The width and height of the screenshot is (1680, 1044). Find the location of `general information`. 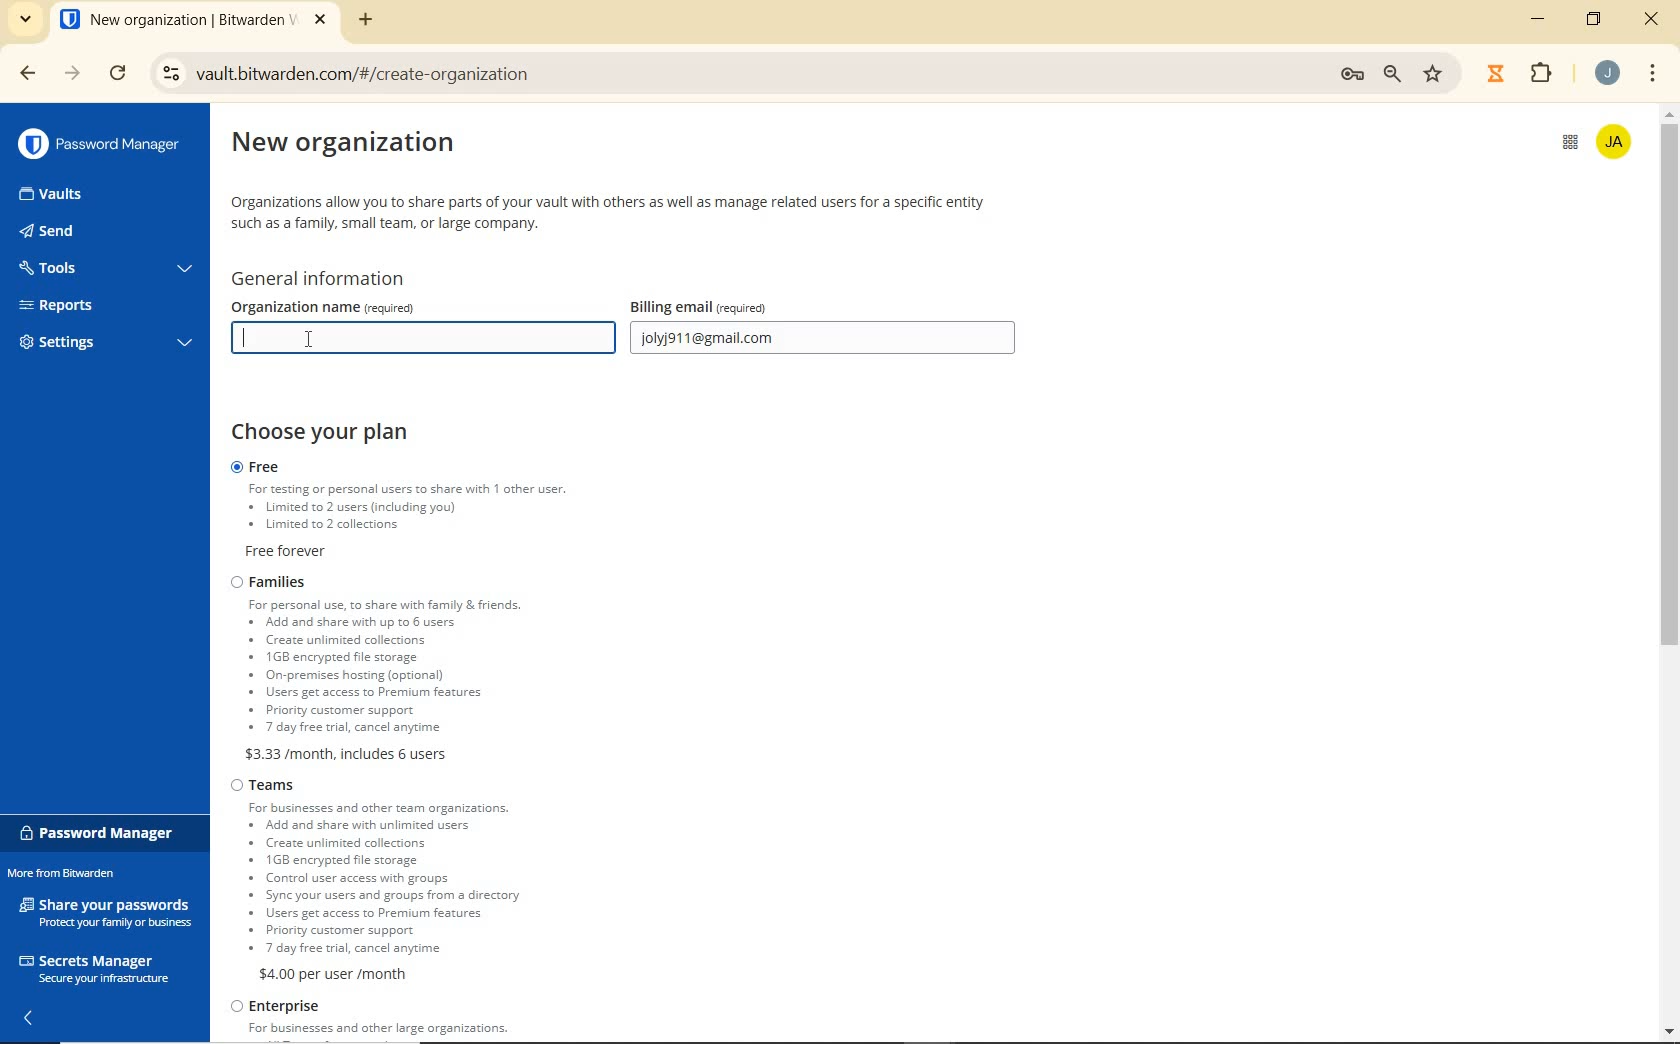

general information is located at coordinates (328, 279).